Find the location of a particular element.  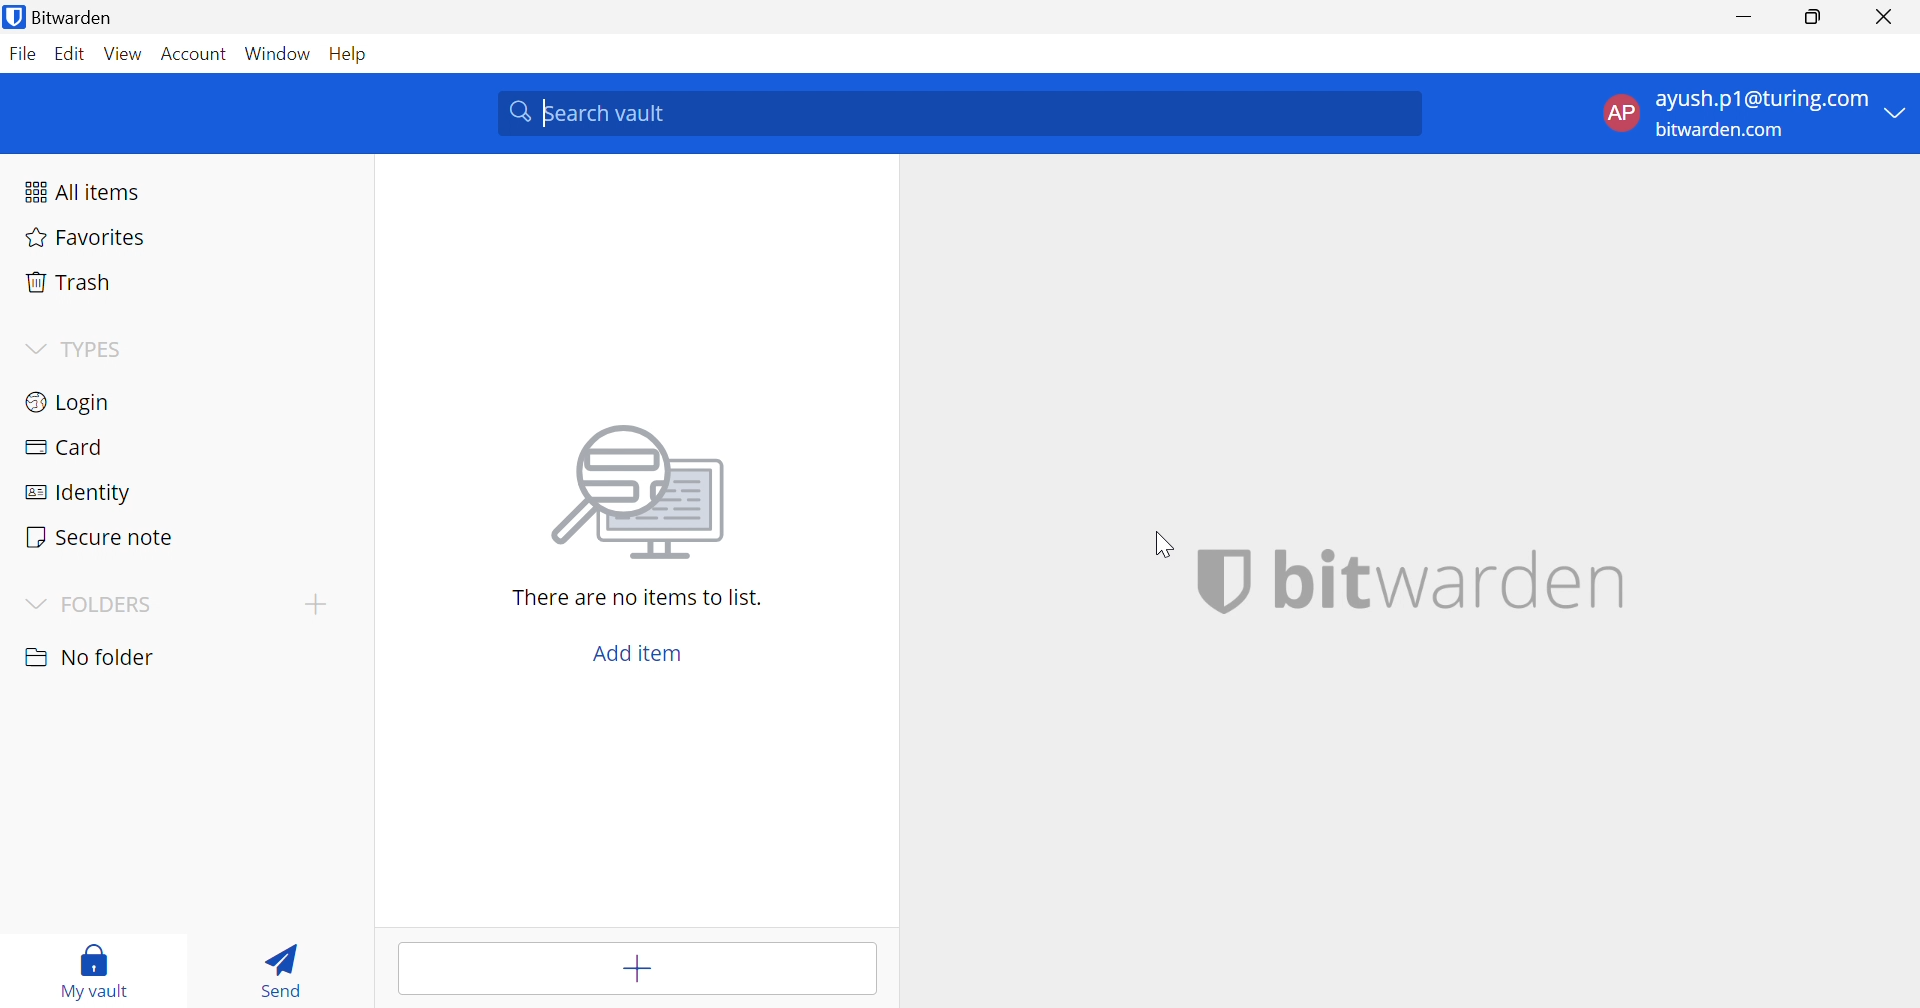

Trash is located at coordinates (65, 282).